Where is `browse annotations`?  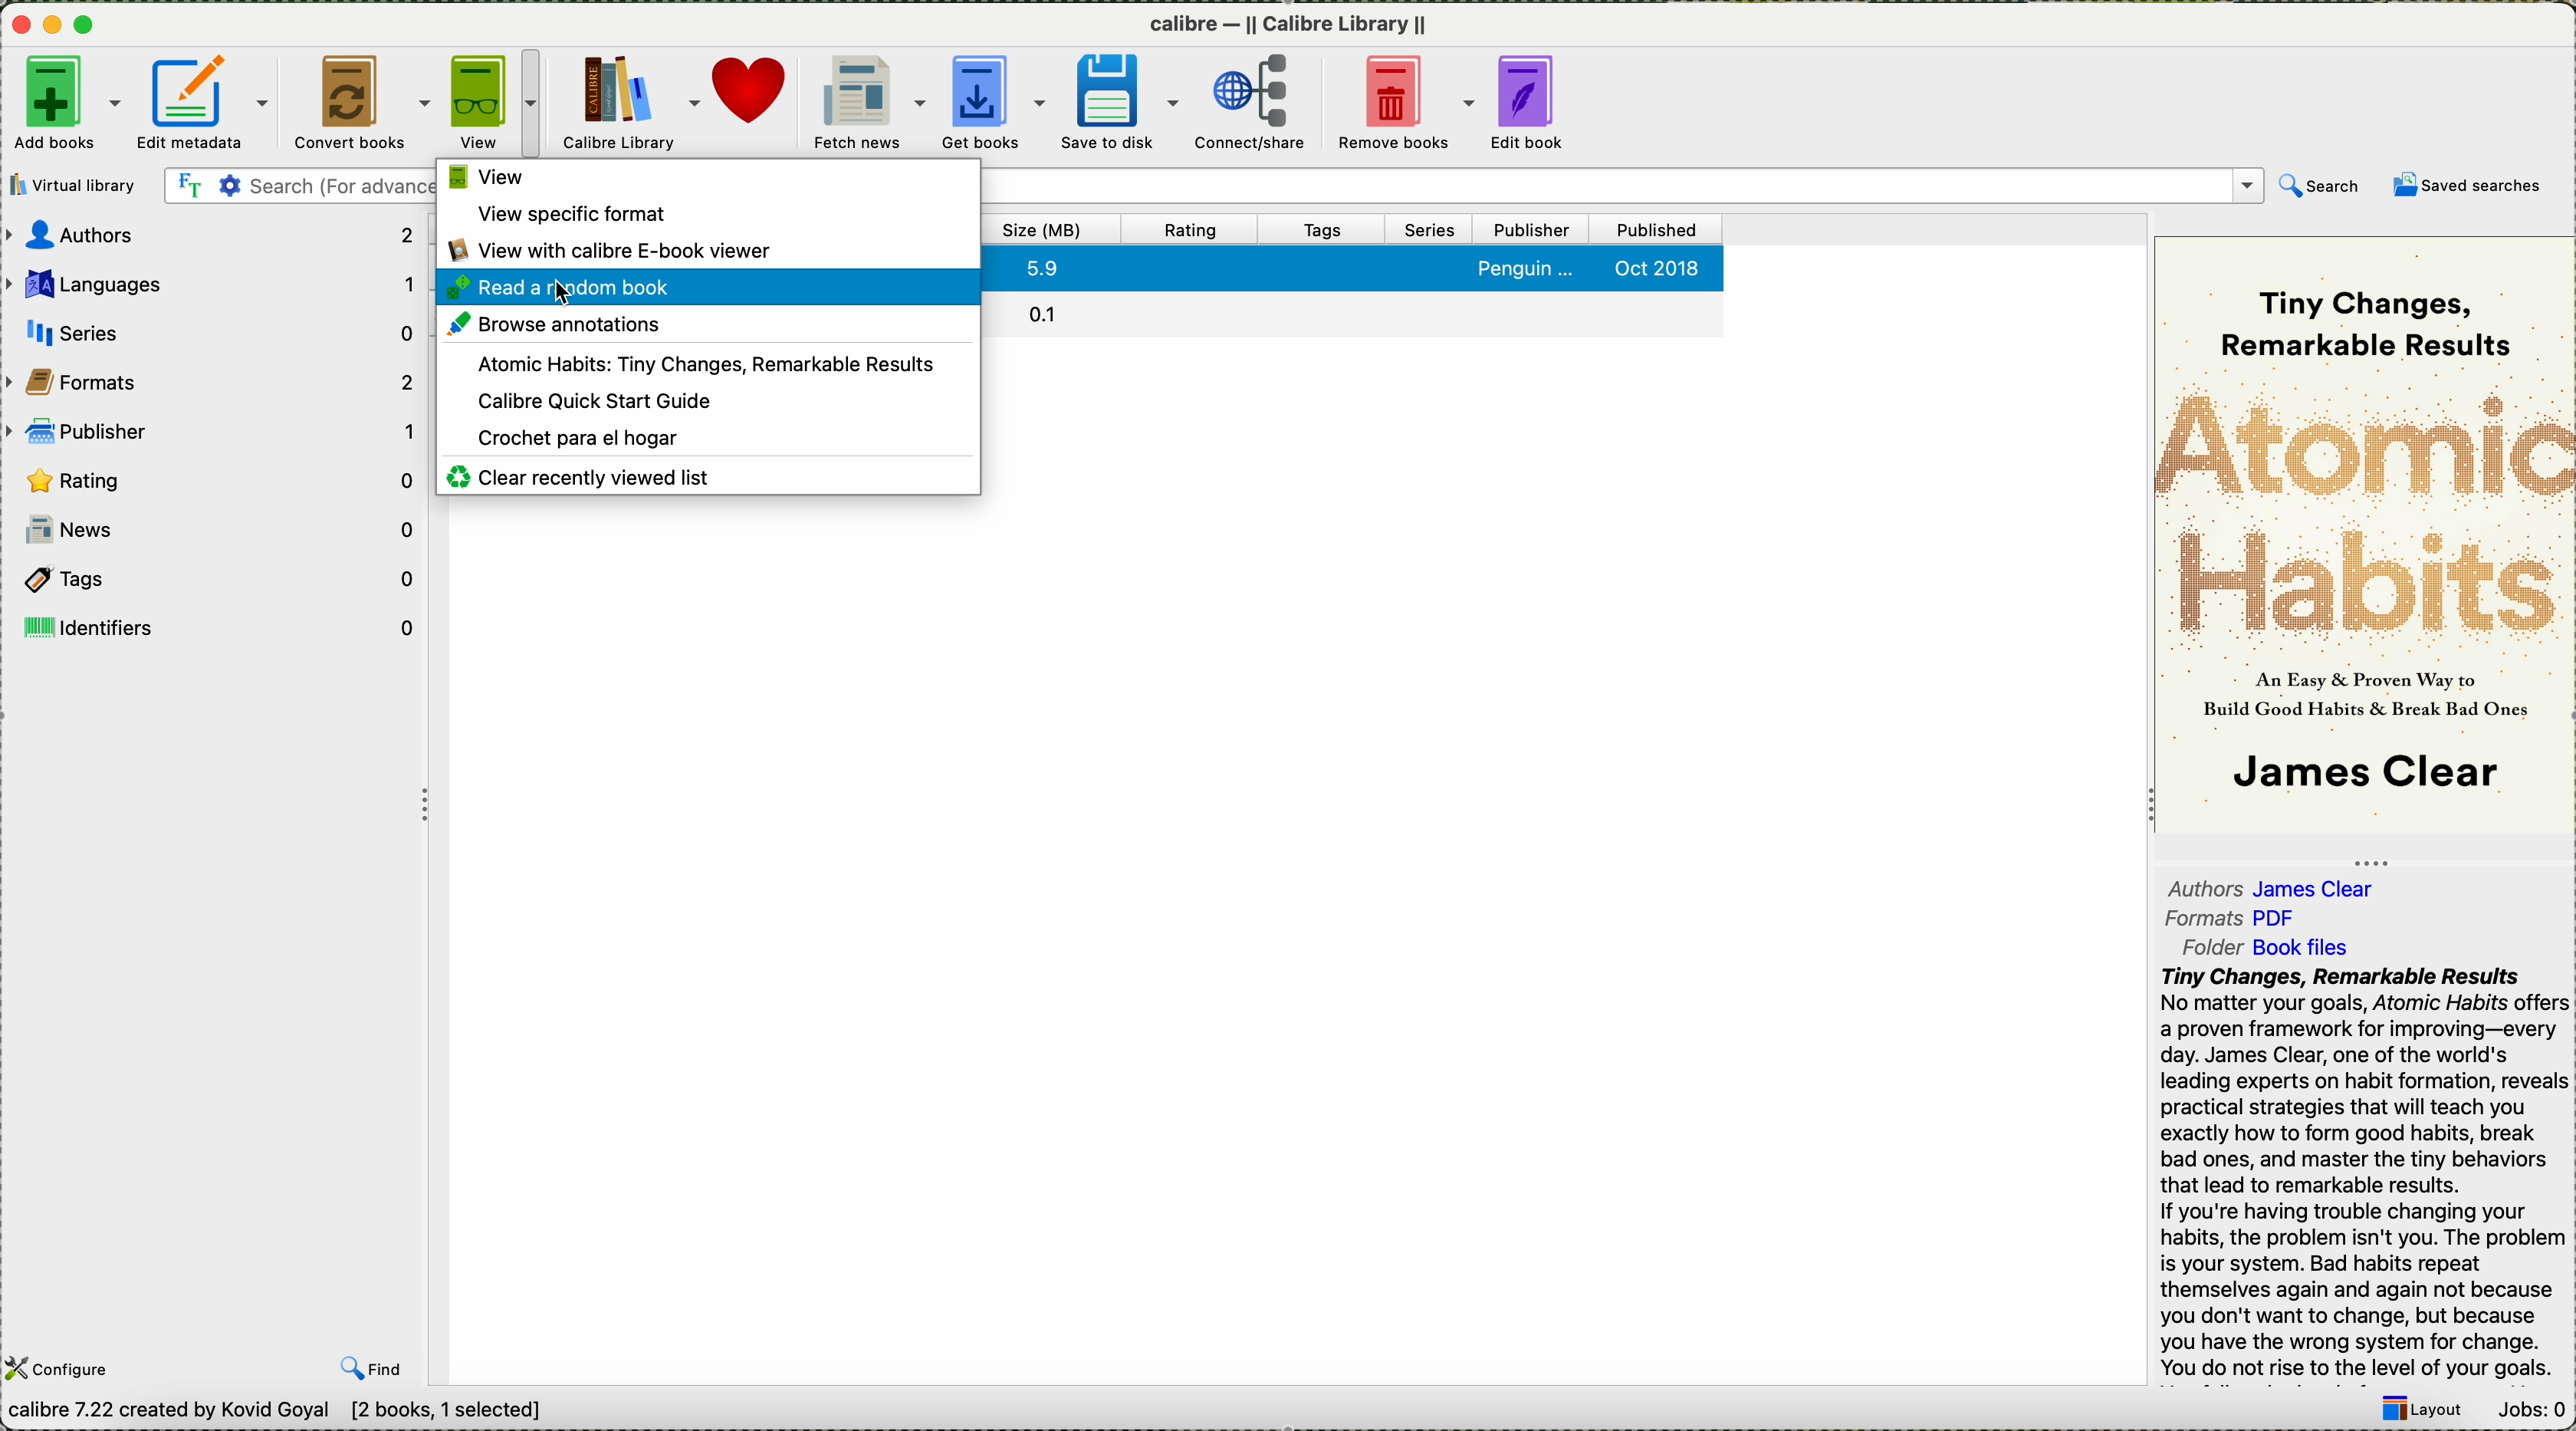 browse annotations is located at coordinates (573, 326).